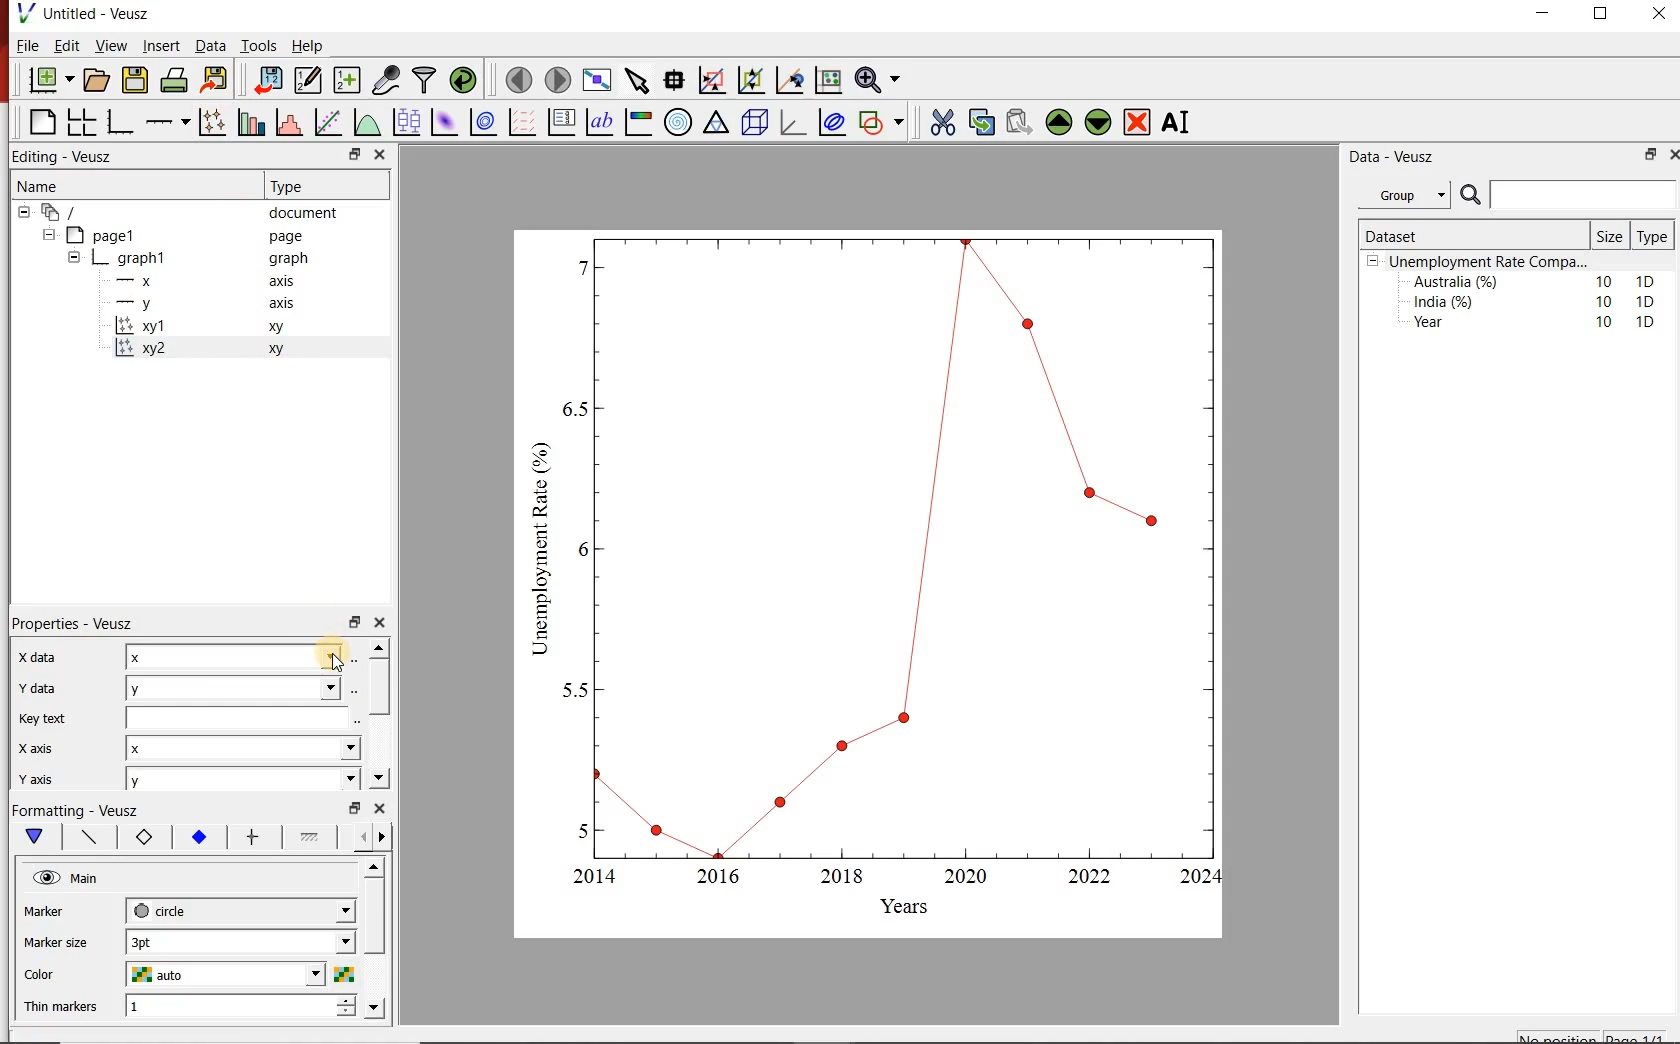 This screenshot has width=1680, height=1044. I want to click on print document, so click(174, 78).